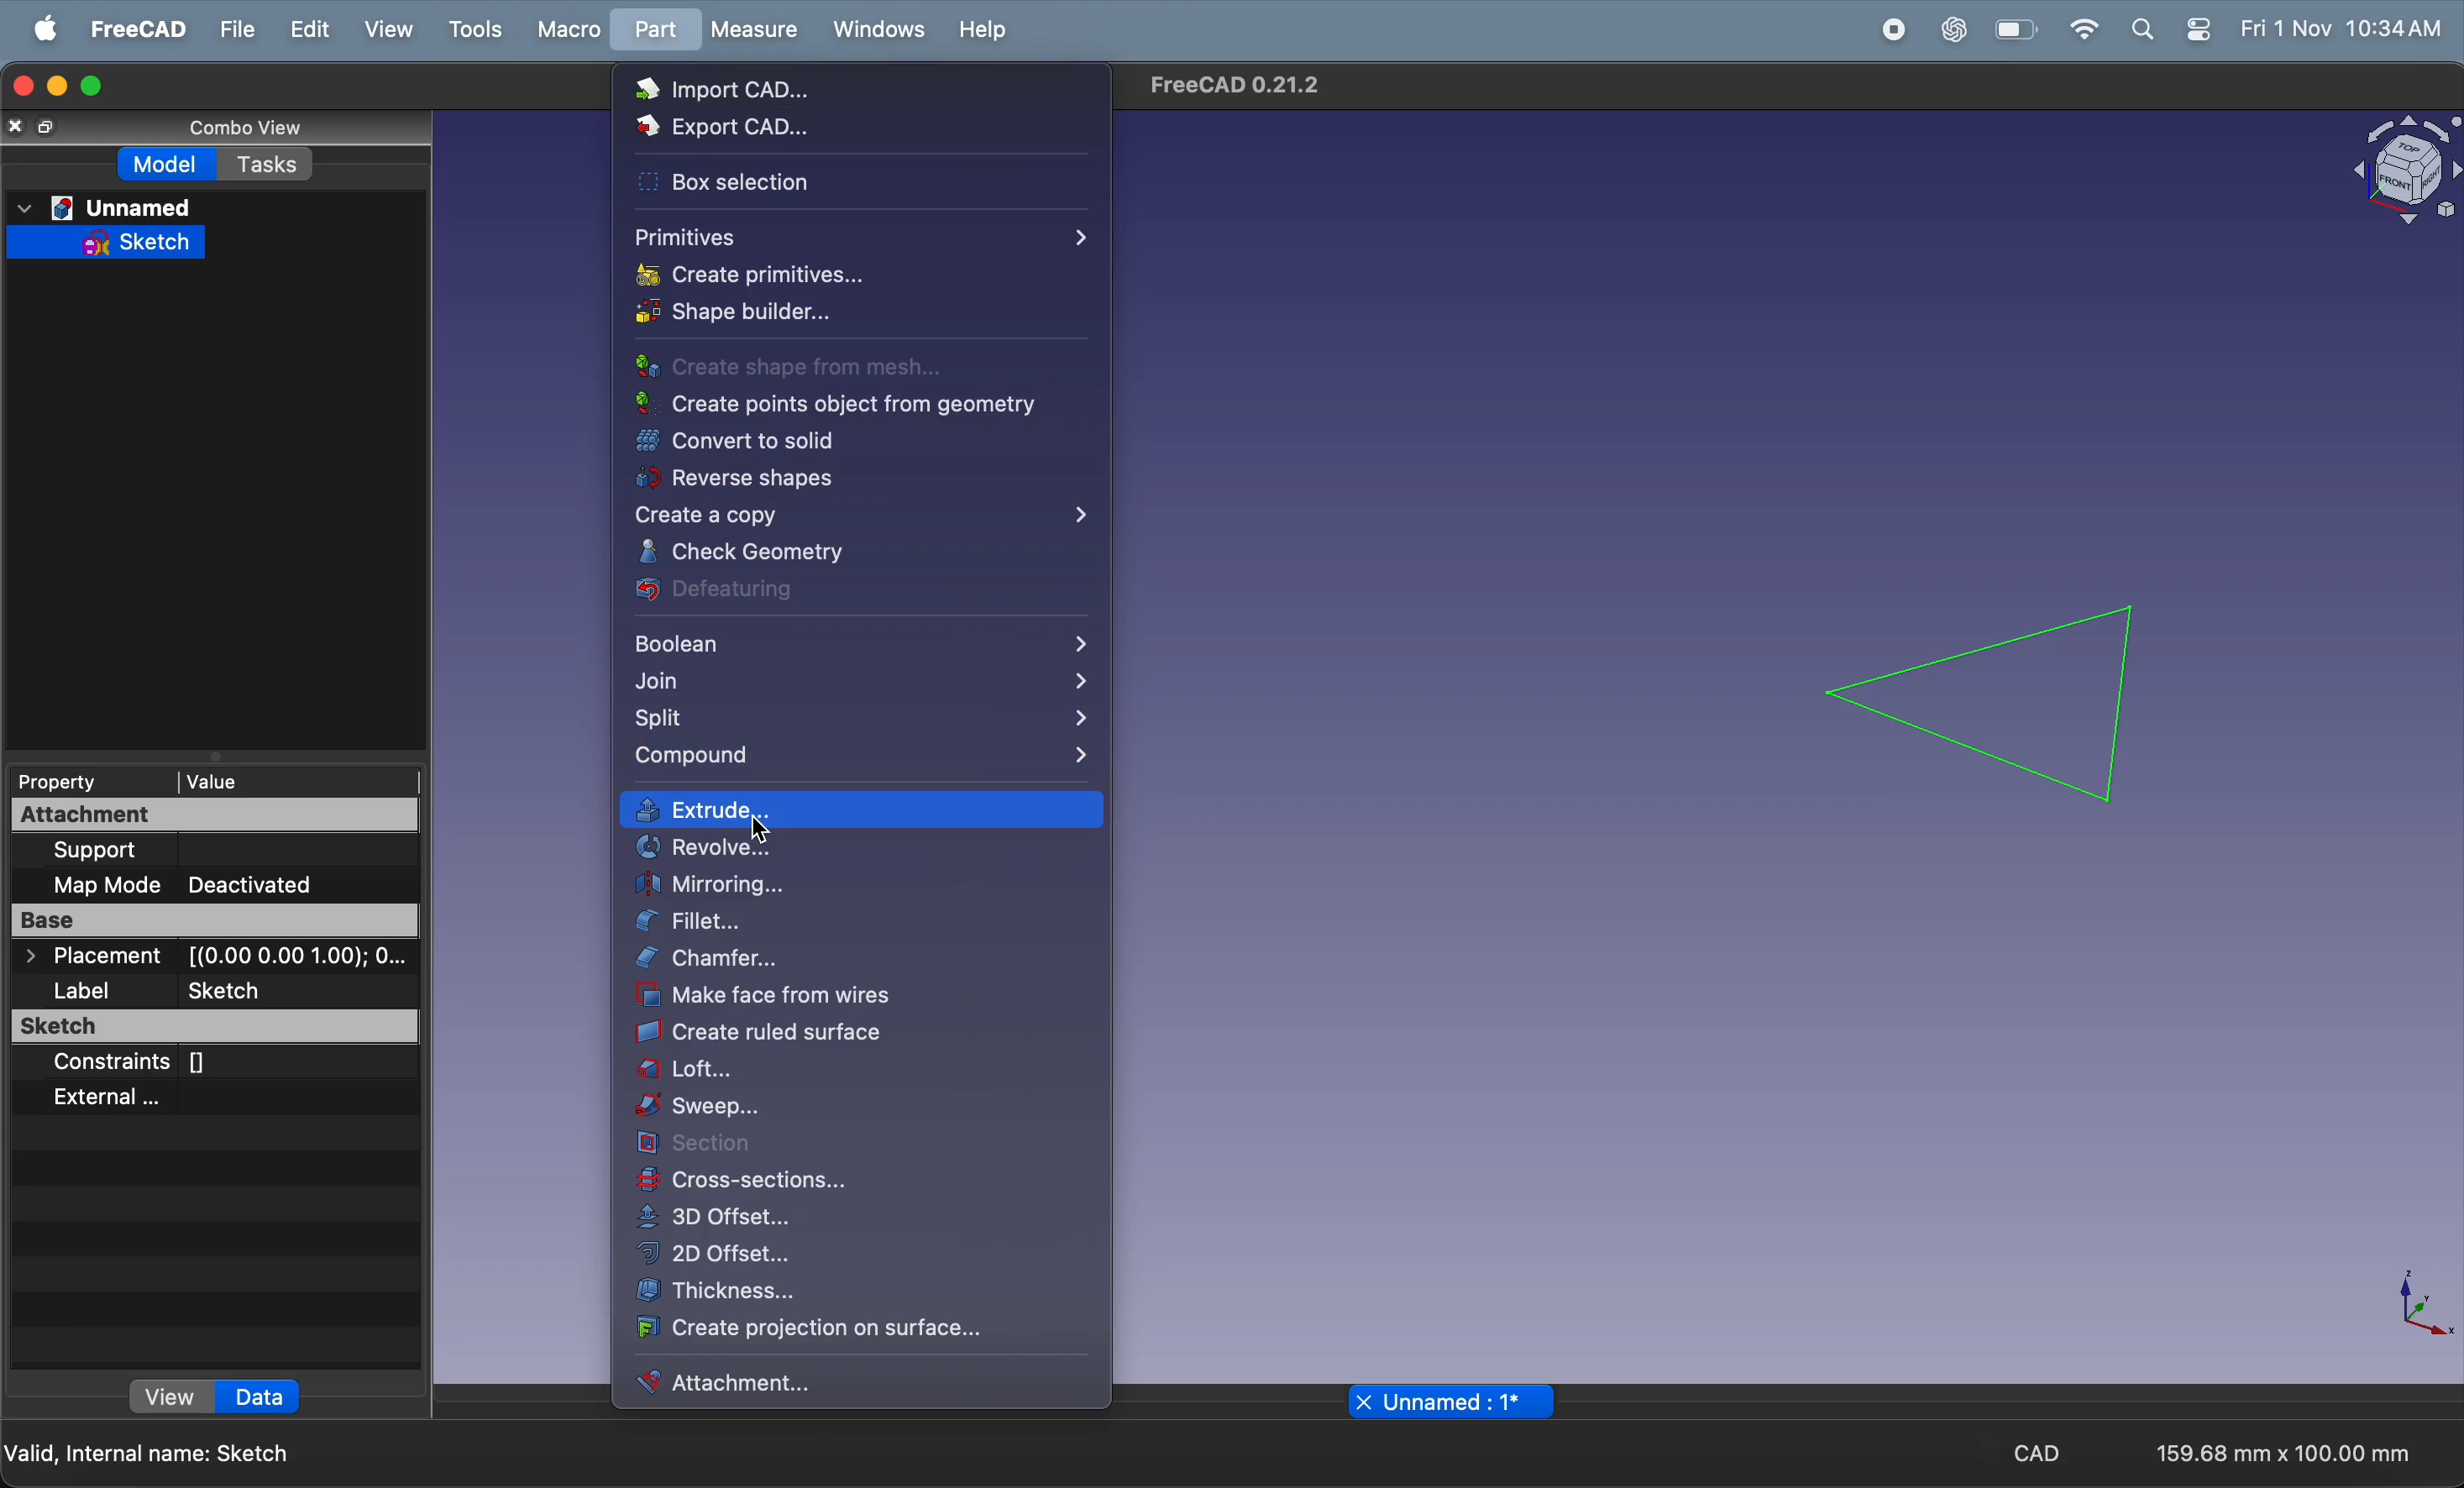  What do you see at coordinates (93, 84) in the screenshot?
I see `maximize` at bounding box center [93, 84].